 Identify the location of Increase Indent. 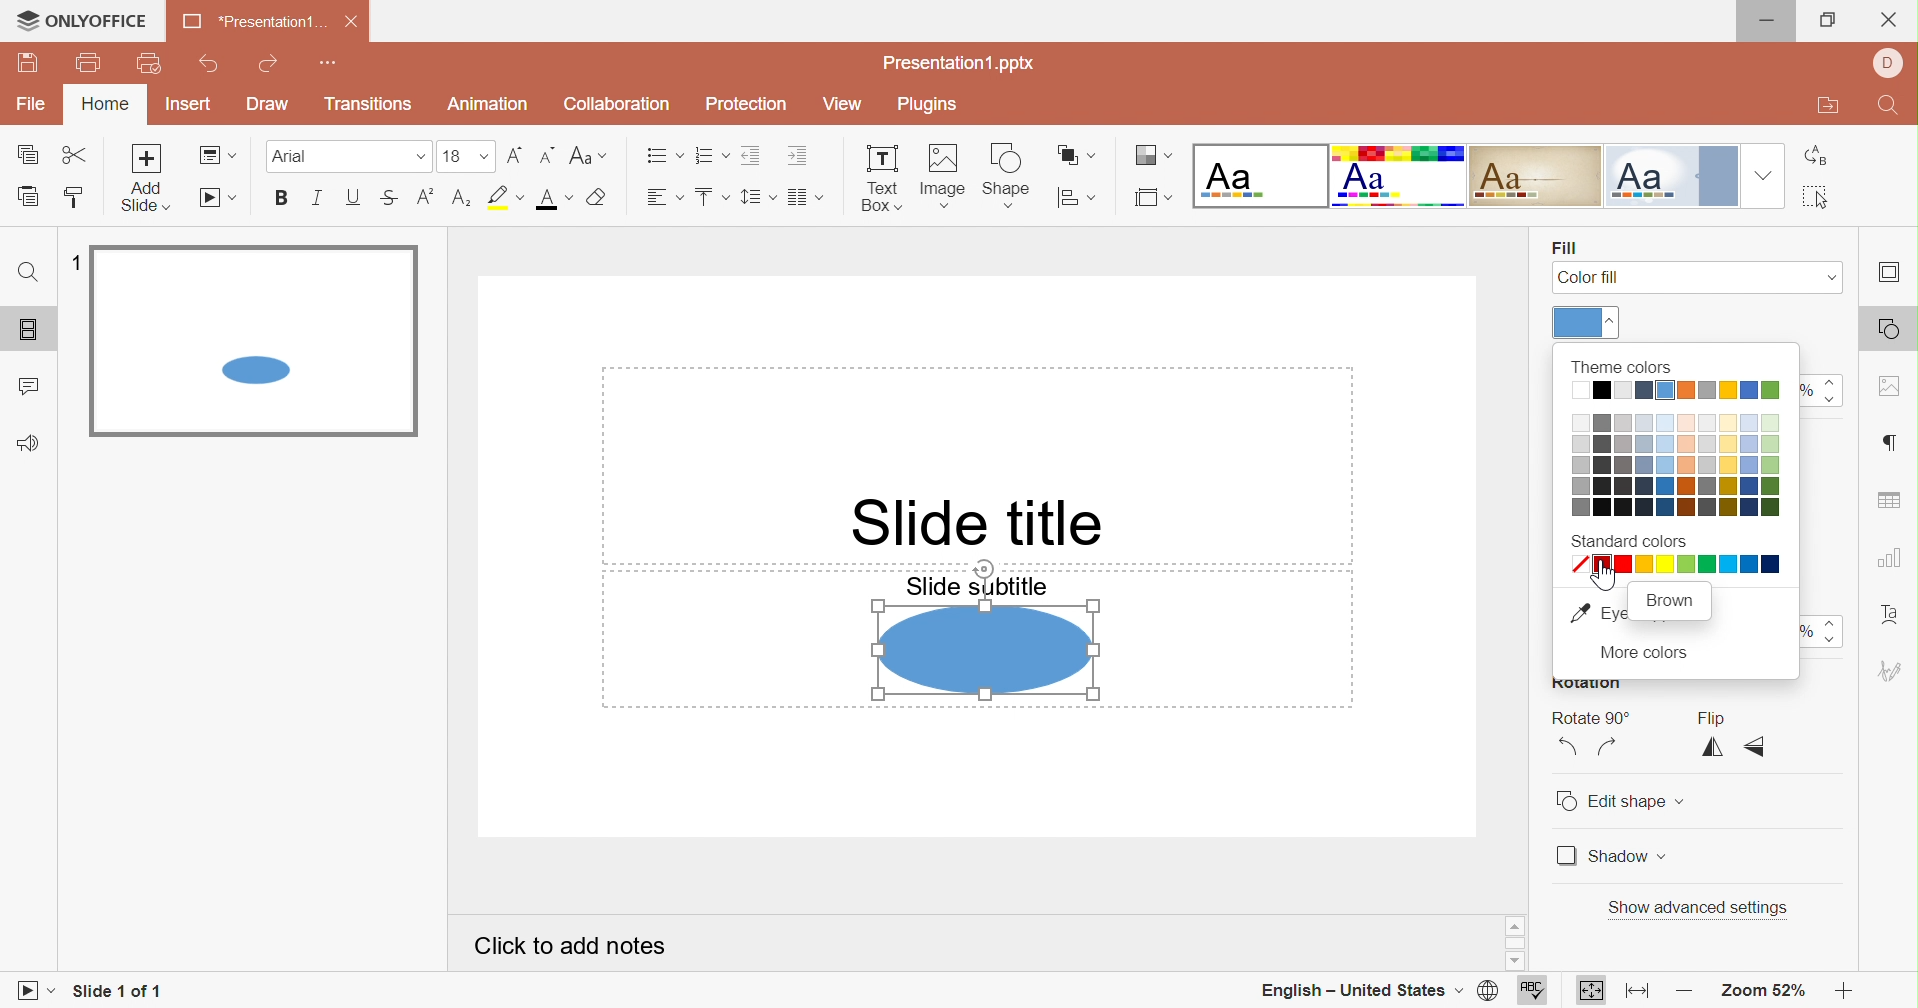
(795, 156).